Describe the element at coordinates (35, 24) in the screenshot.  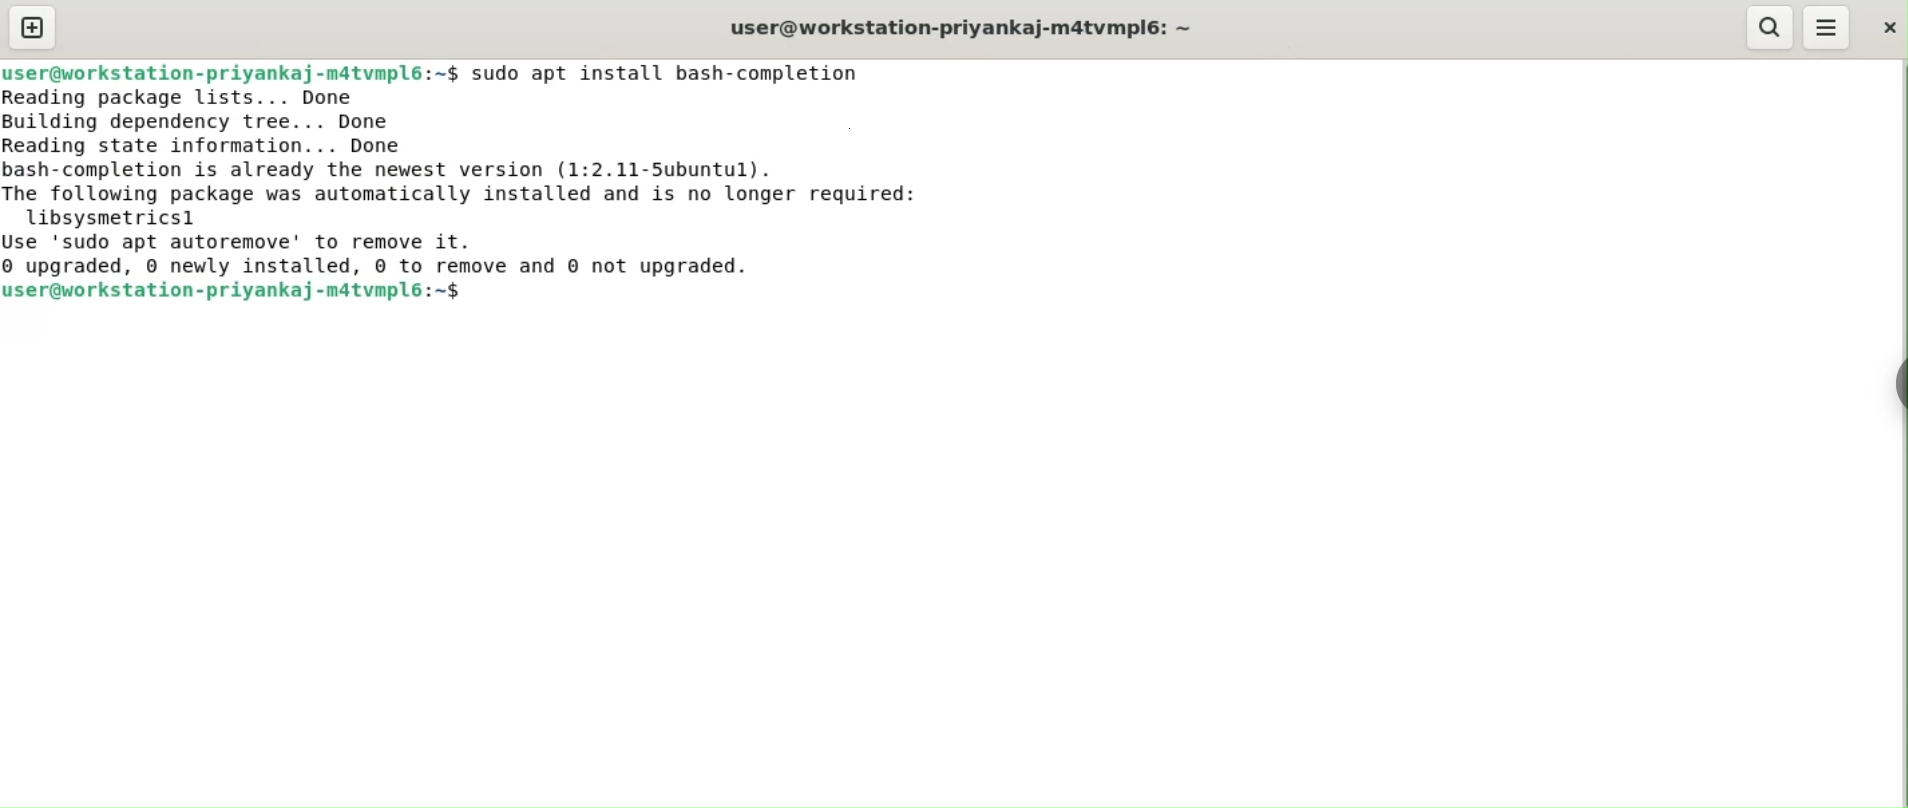
I see `new tab` at that location.